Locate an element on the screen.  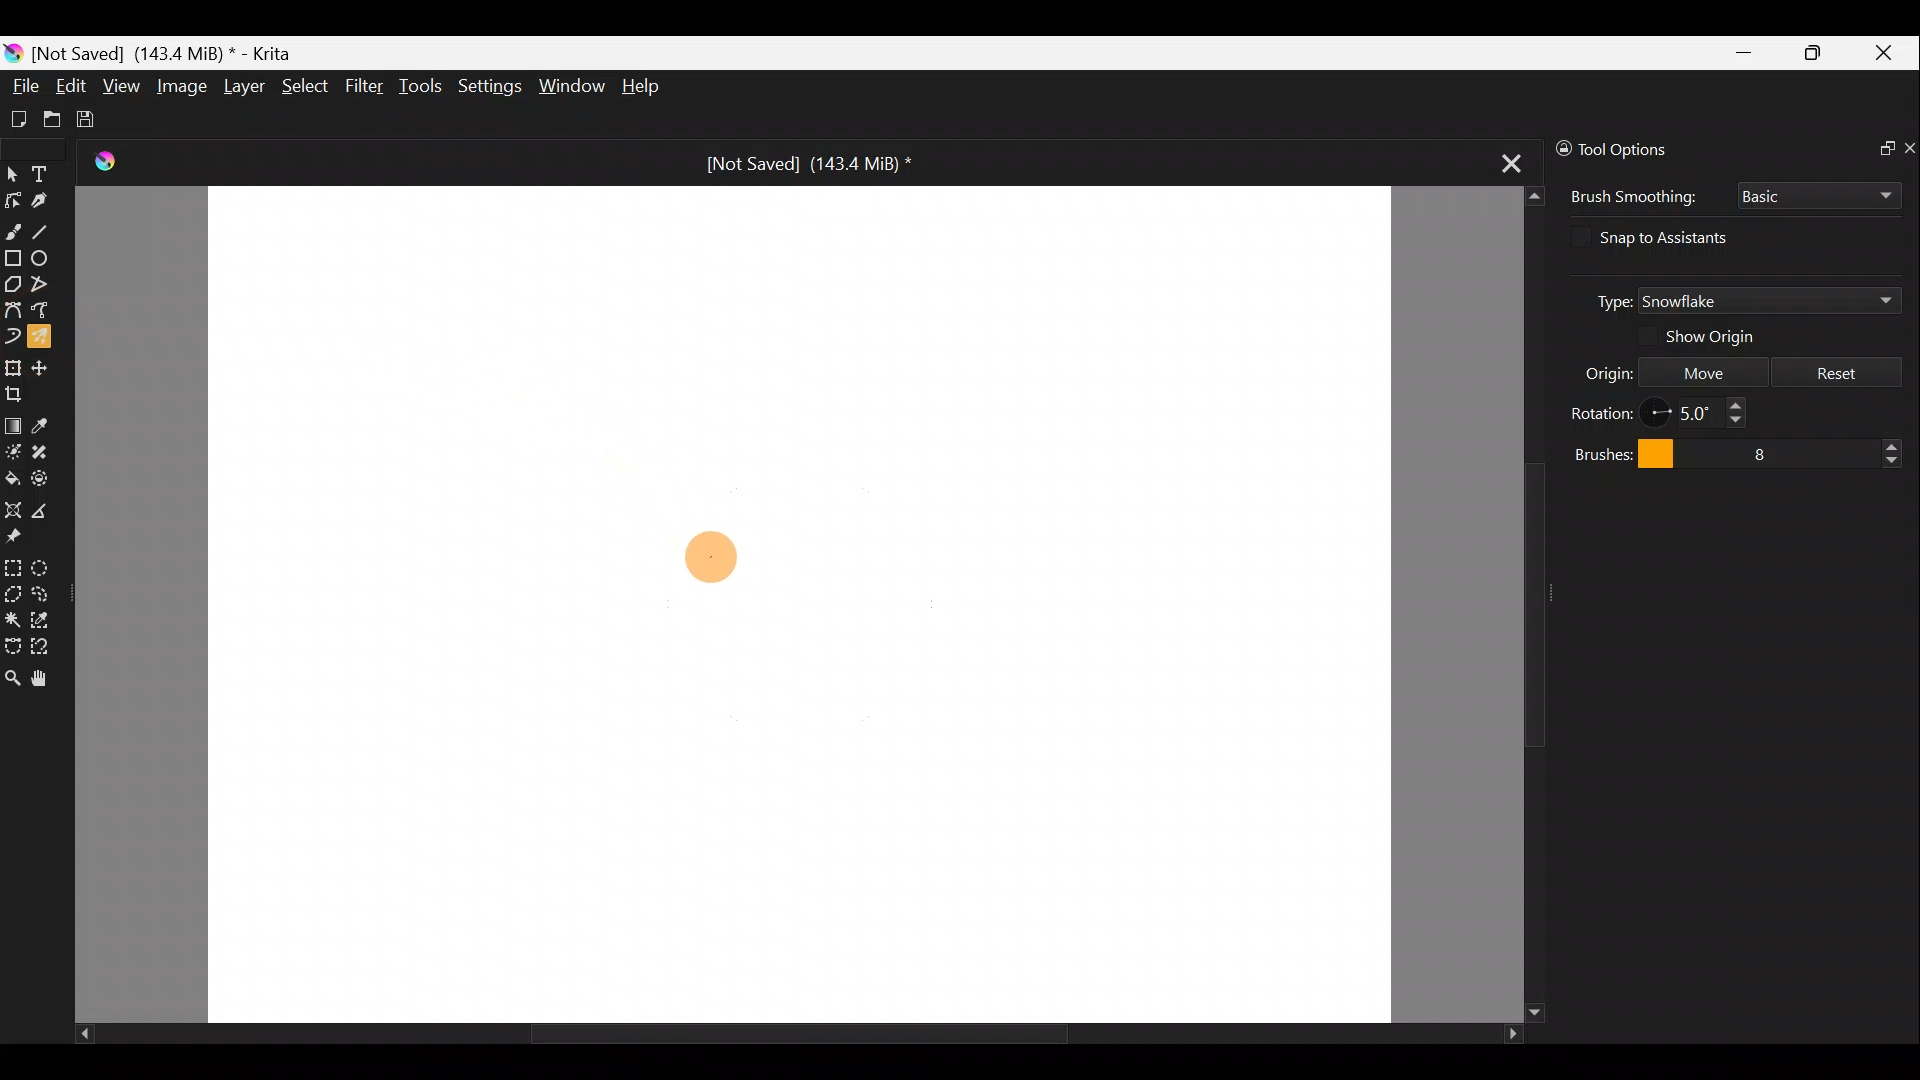
Elliptical selection tool is located at coordinates (46, 564).